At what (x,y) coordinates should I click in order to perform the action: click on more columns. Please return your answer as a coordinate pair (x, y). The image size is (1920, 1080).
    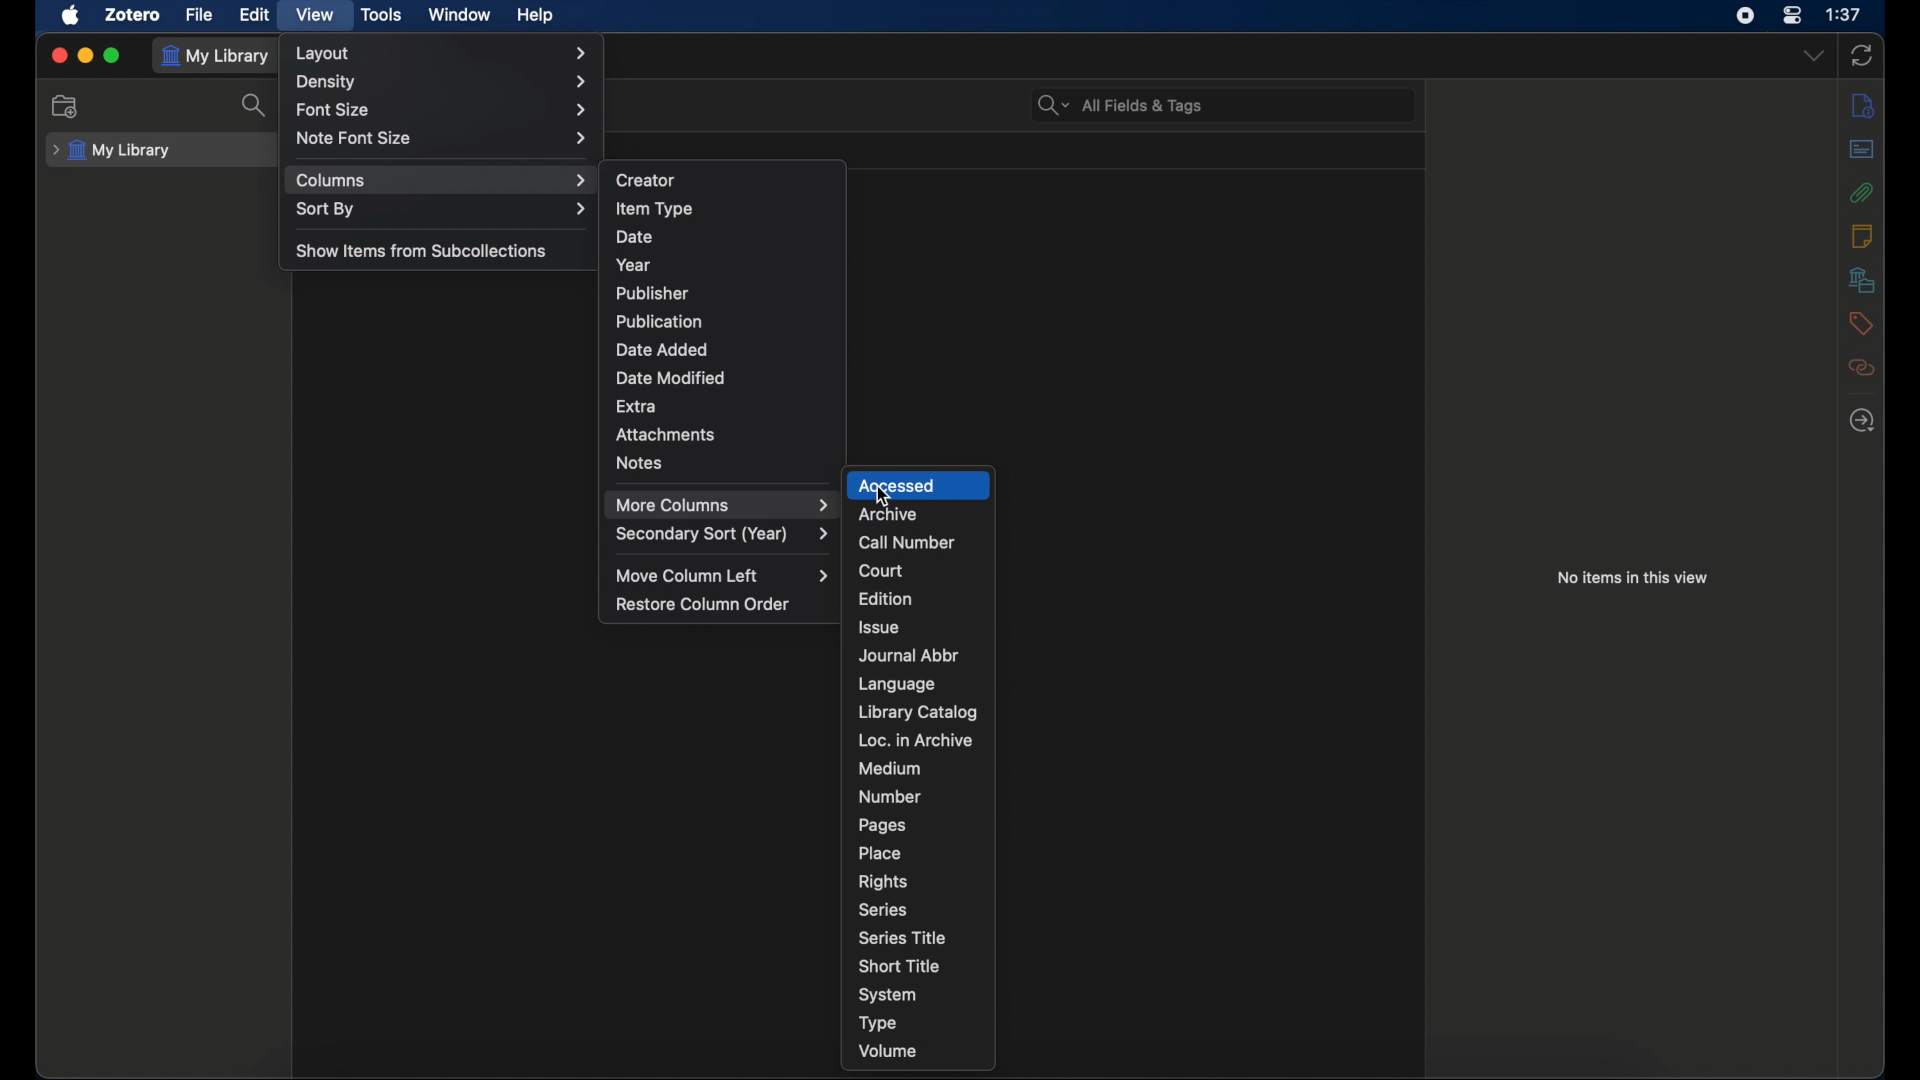
    Looking at the image, I should click on (724, 505).